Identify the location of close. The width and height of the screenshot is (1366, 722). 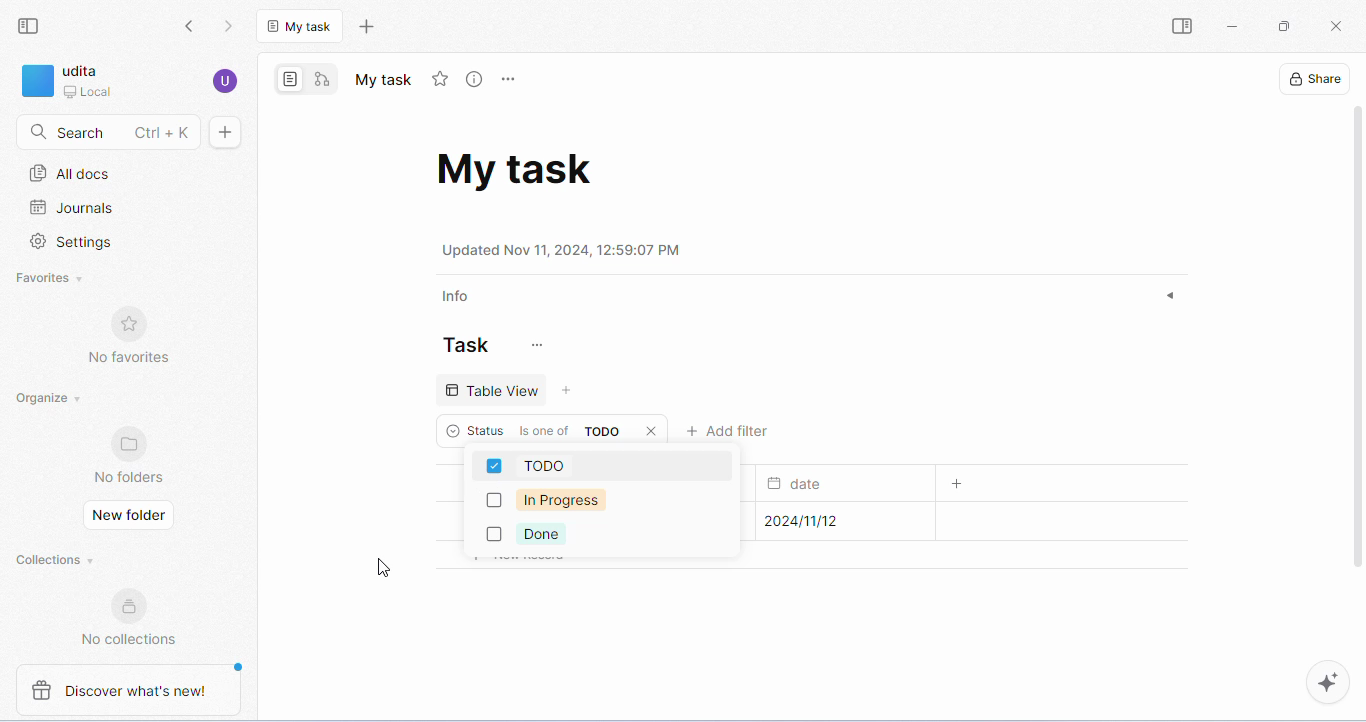
(1335, 27).